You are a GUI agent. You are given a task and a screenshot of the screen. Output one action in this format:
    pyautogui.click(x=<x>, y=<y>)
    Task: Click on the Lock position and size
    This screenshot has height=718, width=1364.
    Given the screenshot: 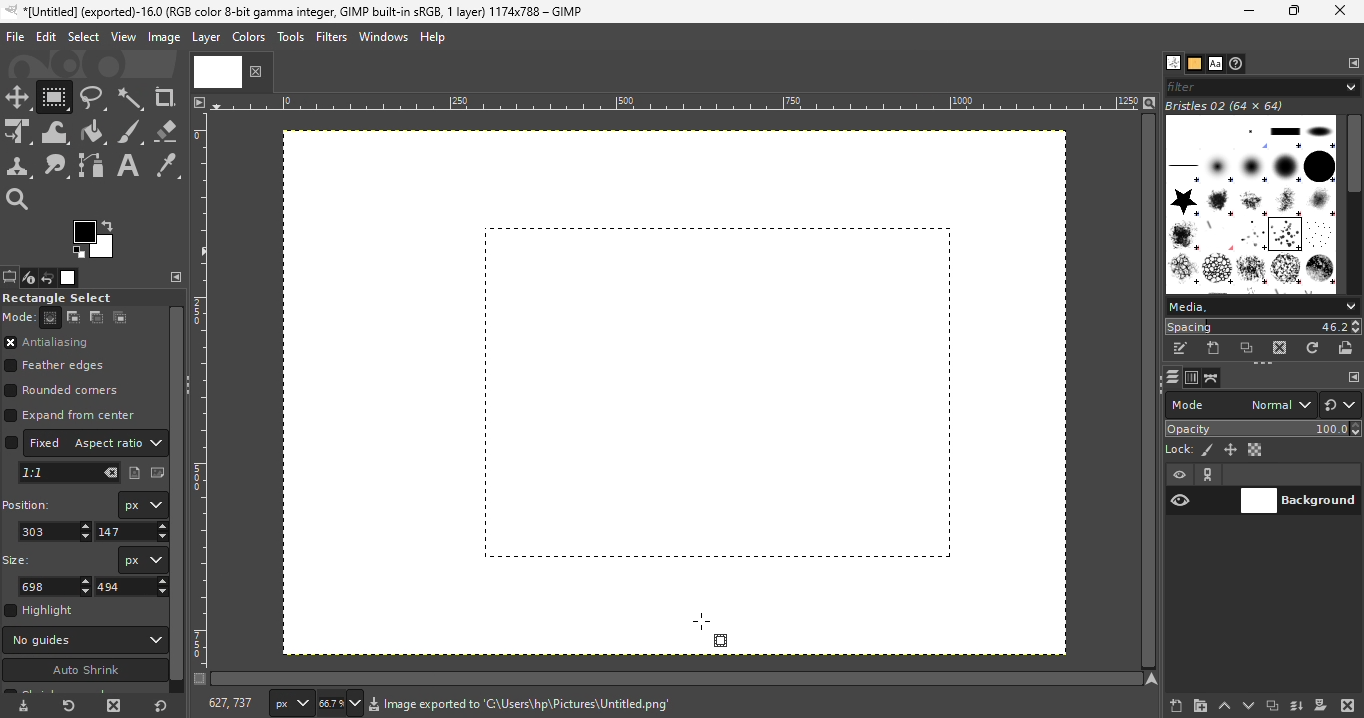 What is the action you would take?
    pyautogui.click(x=1231, y=449)
    